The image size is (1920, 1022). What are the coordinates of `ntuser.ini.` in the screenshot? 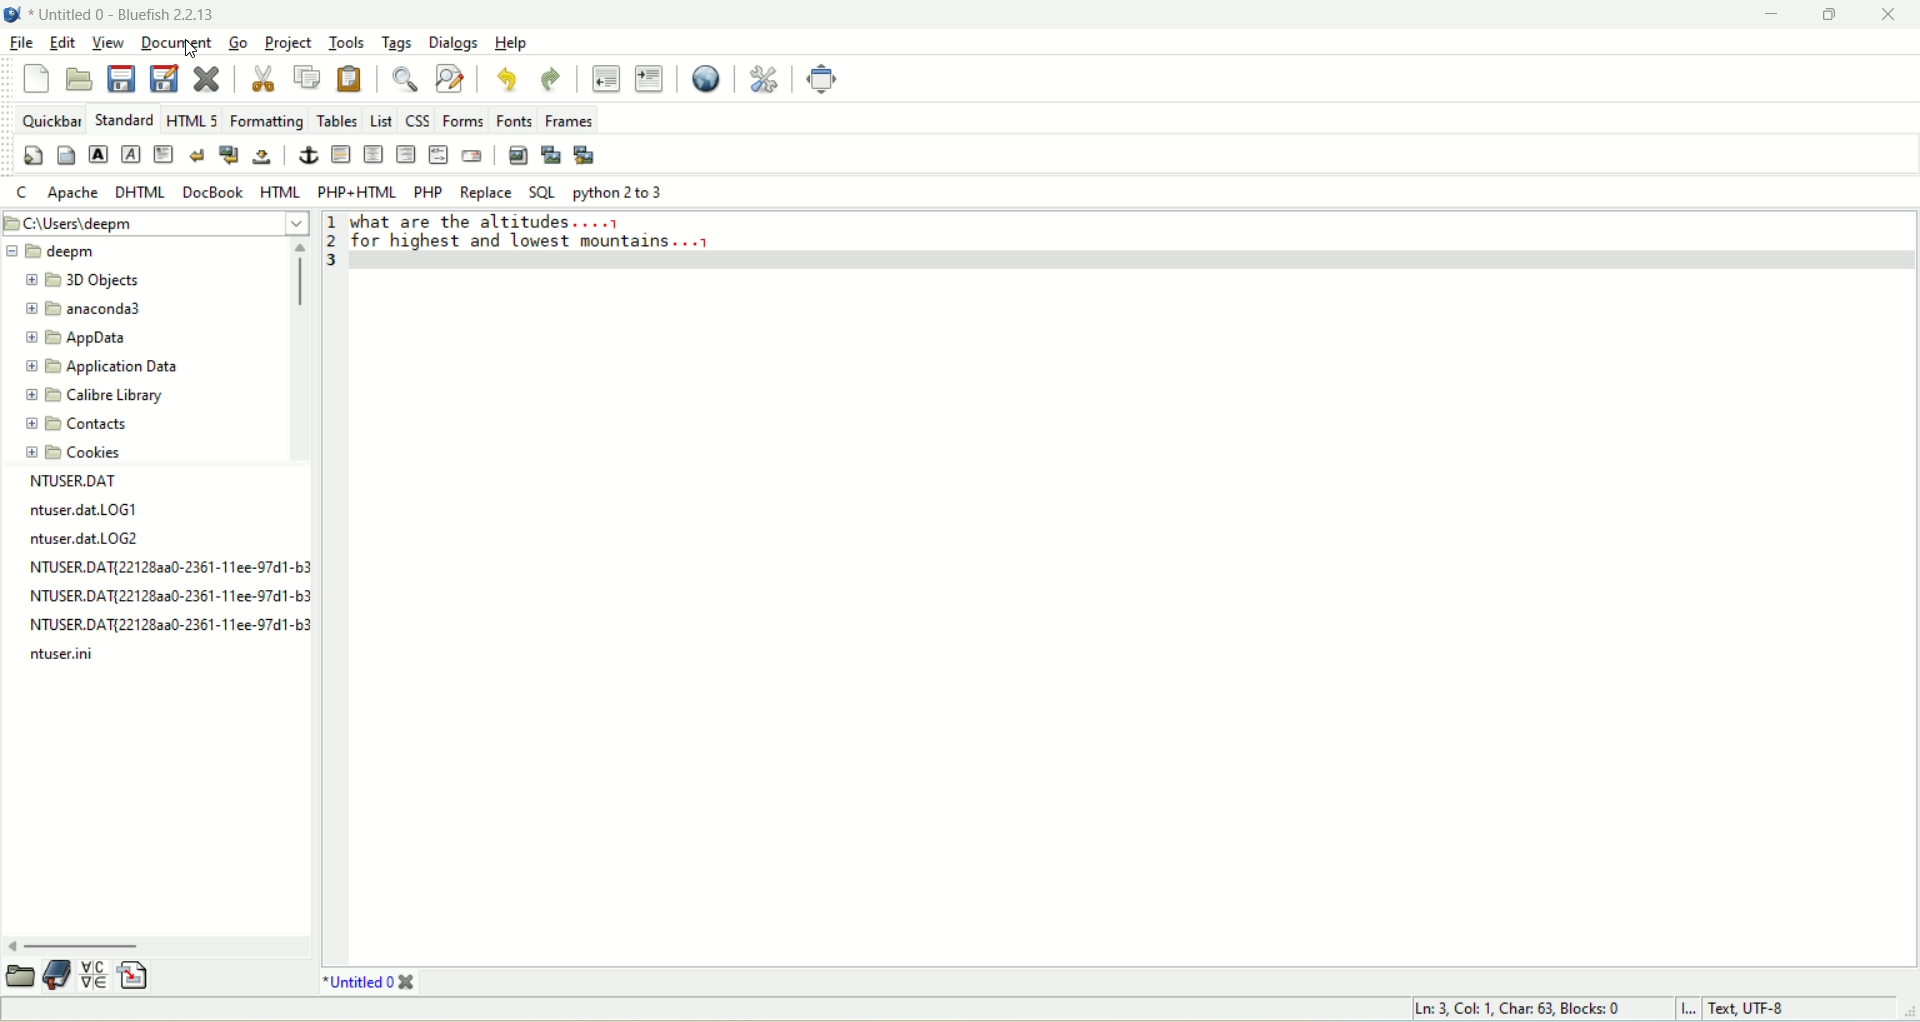 It's located at (67, 655).